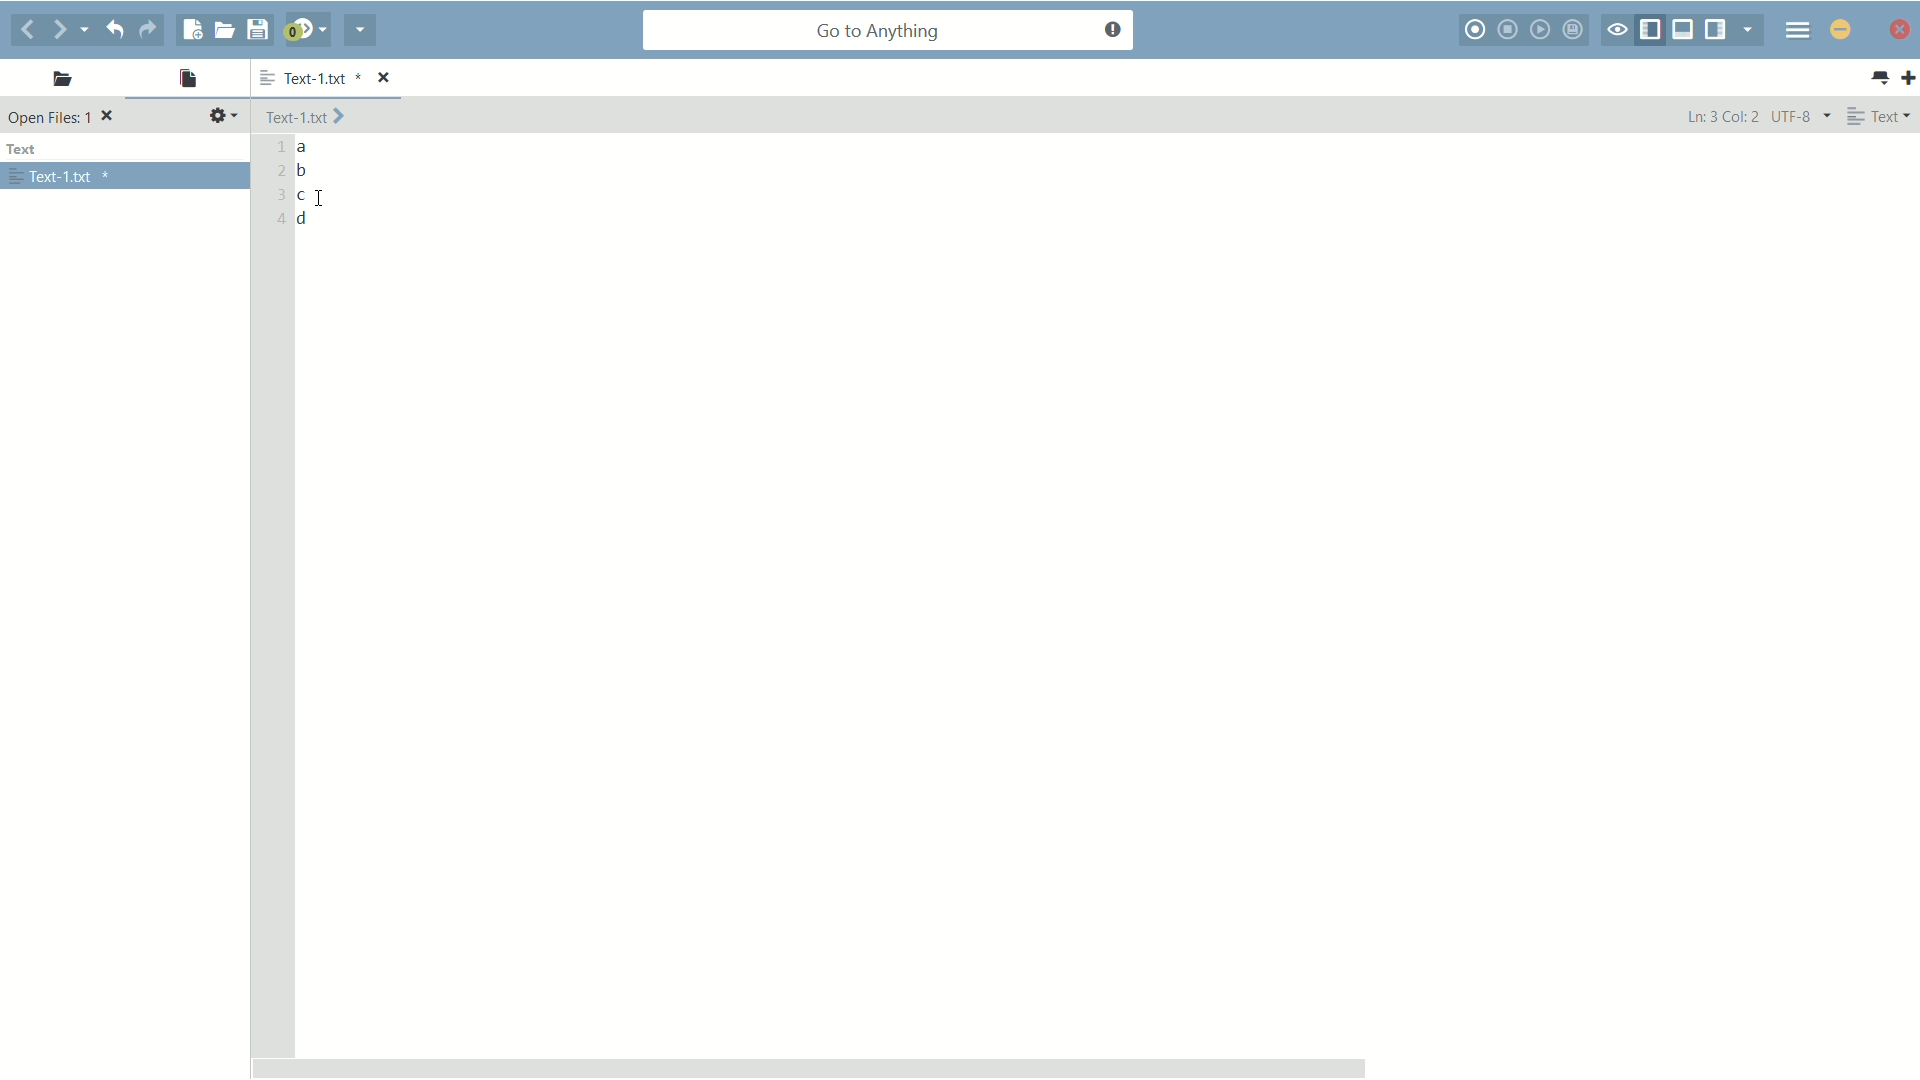 This screenshot has width=1920, height=1080. I want to click on show/hide bottom pane, so click(1683, 29).